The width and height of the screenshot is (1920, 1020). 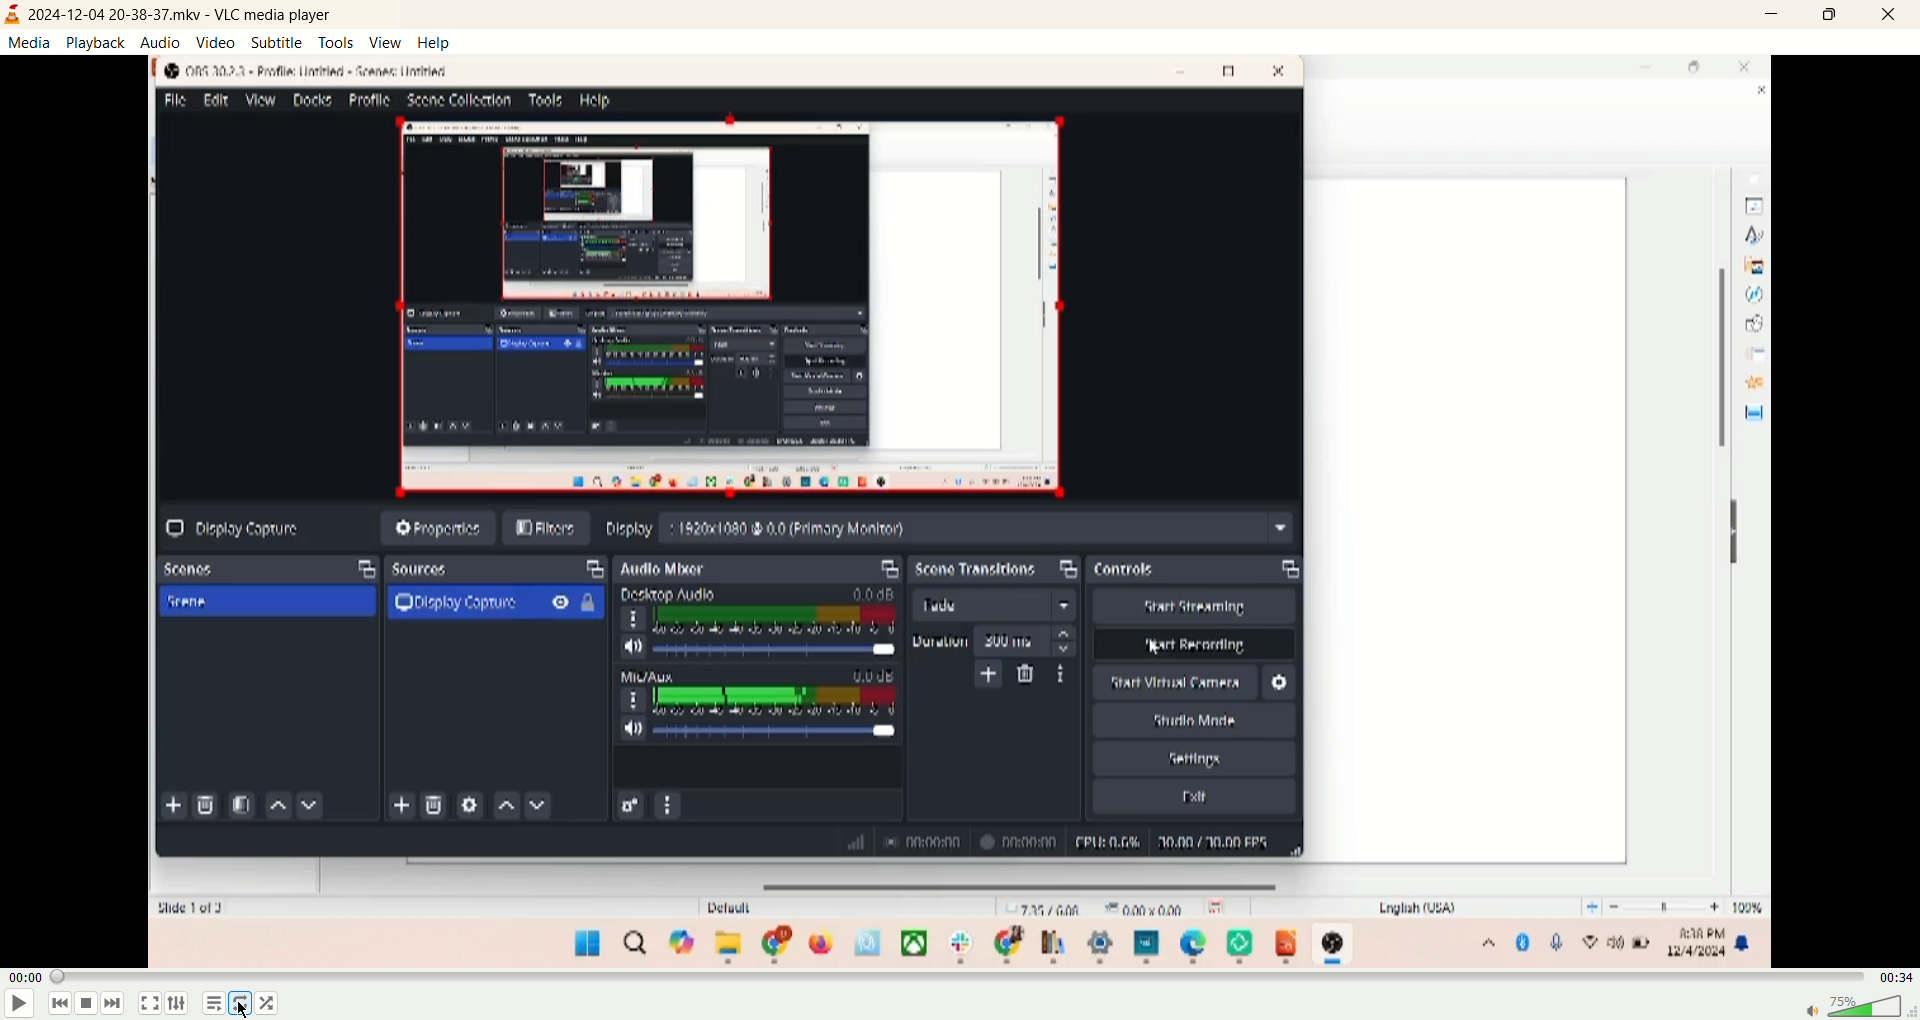 What do you see at coordinates (267, 1005) in the screenshot?
I see `random` at bounding box center [267, 1005].